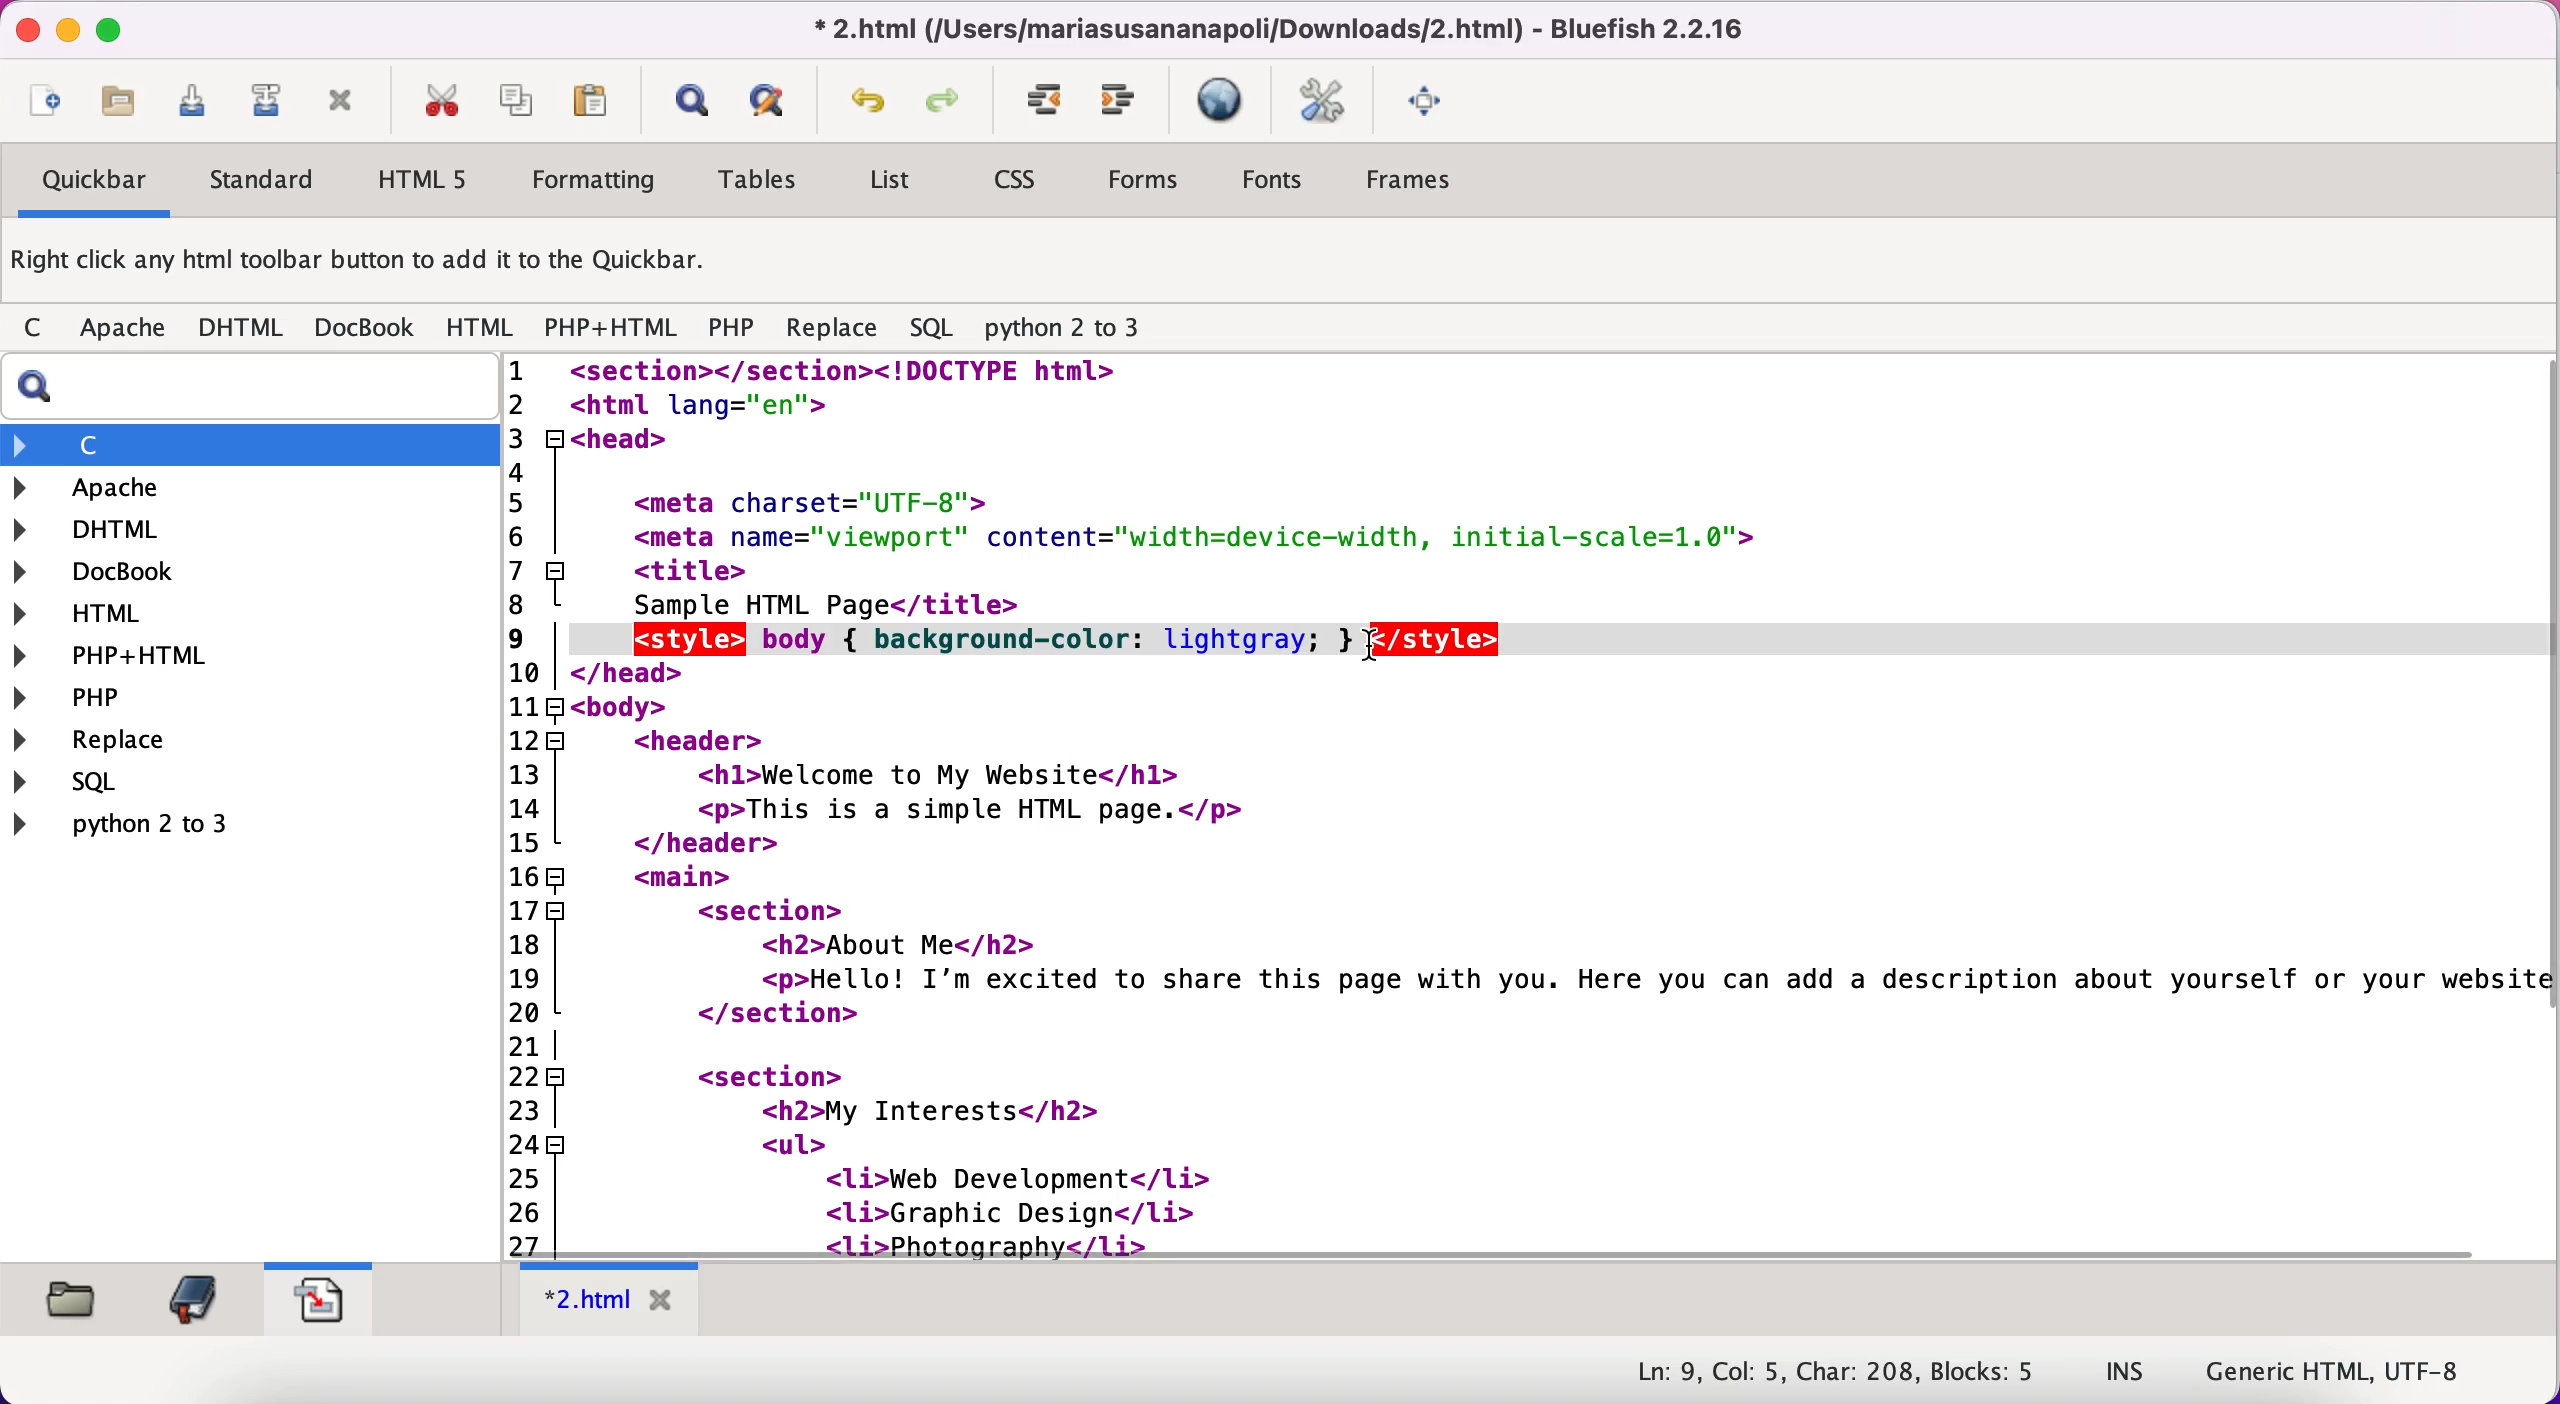 The image size is (2560, 1404). Describe the element at coordinates (318, 1295) in the screenshot. I see `snippets` at that location.